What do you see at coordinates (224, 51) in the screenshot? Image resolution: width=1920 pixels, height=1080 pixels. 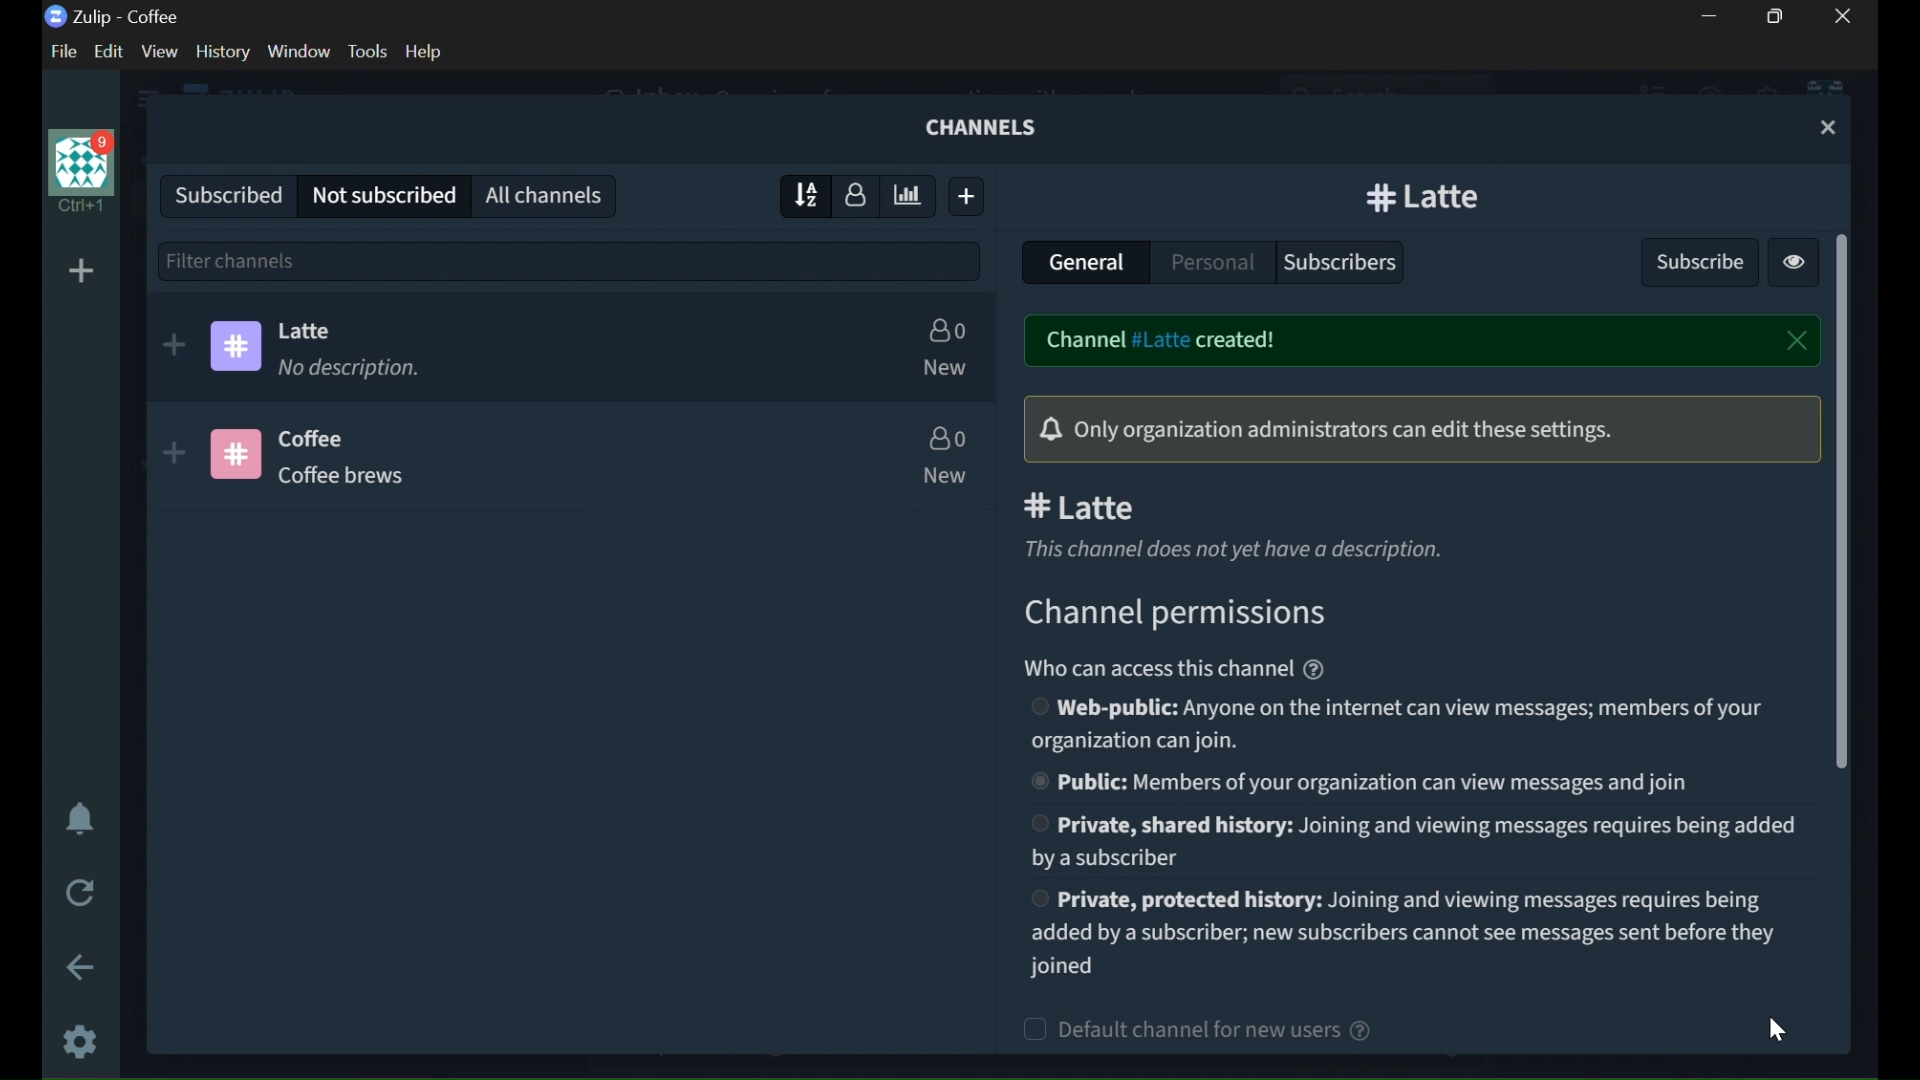 I see `HISTORY` at bounding box center [224, 51].